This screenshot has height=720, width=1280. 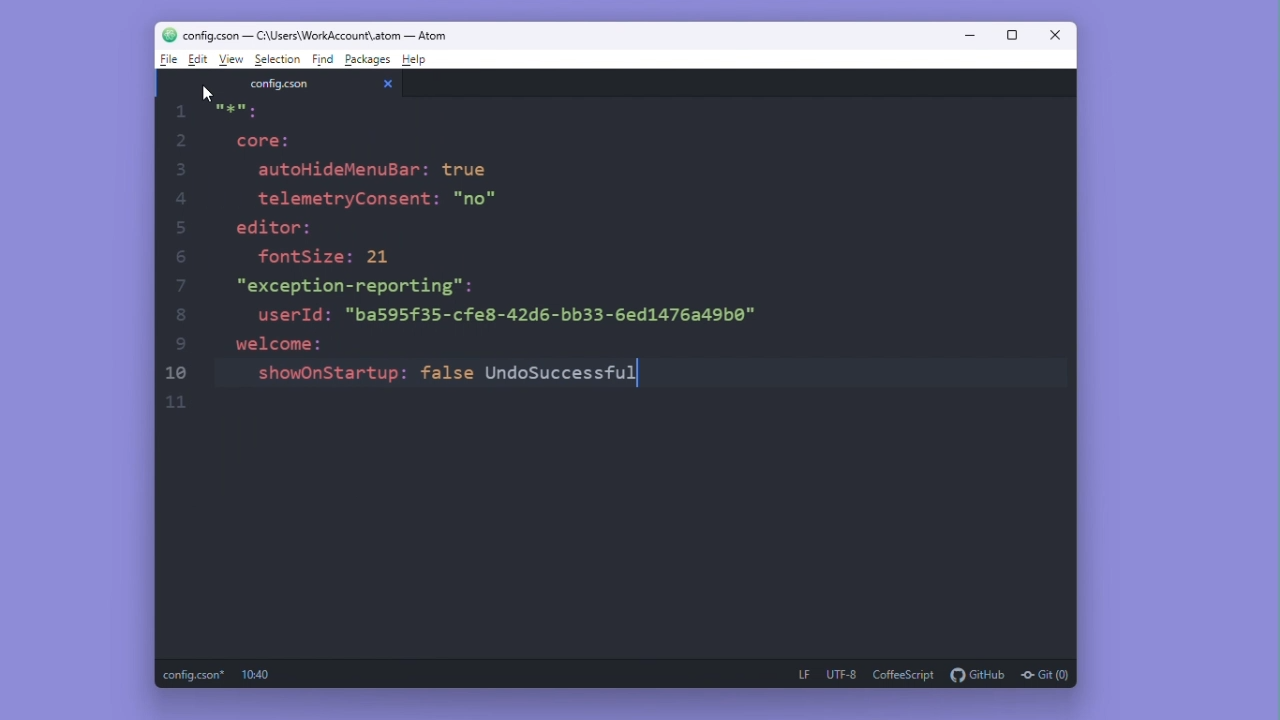 What do you see at coordinates (233, 60) in the screenshot?
I see `view` at bounding box center [233, 60].